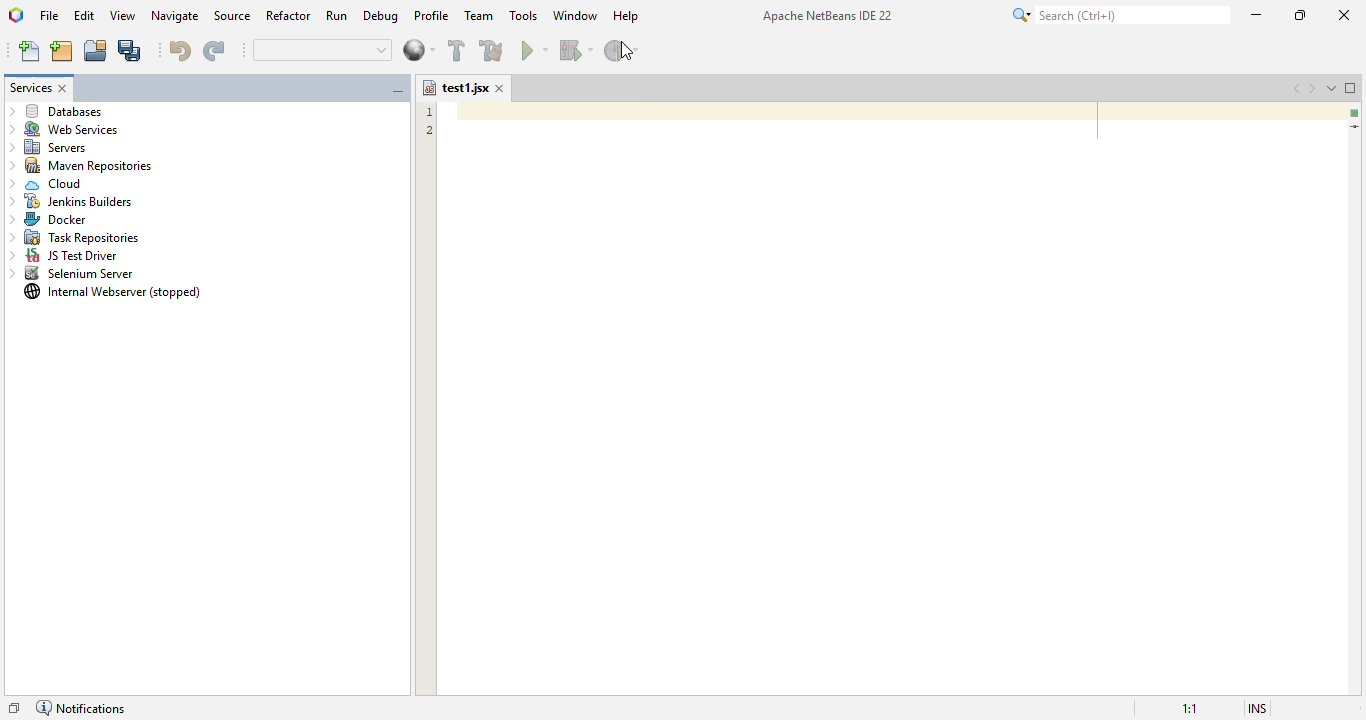 This screenshot has height=720, width=1366. Describe the element at coordinates (1332, 88) in the screenshot. I see `show opened documents list` at that location.